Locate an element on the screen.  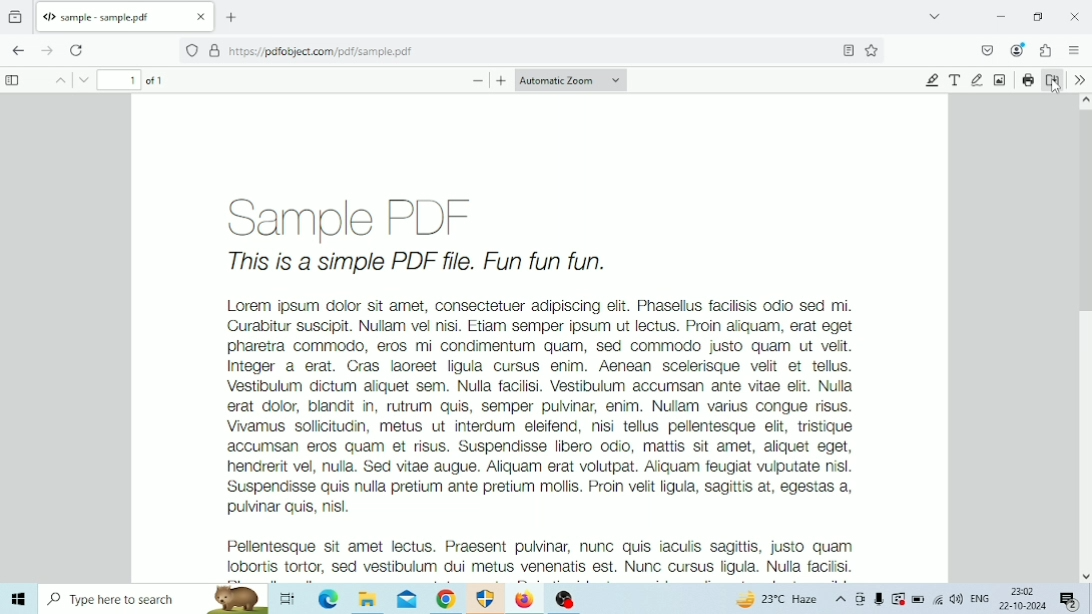
List all tabs is located at coordinates (934, 16).